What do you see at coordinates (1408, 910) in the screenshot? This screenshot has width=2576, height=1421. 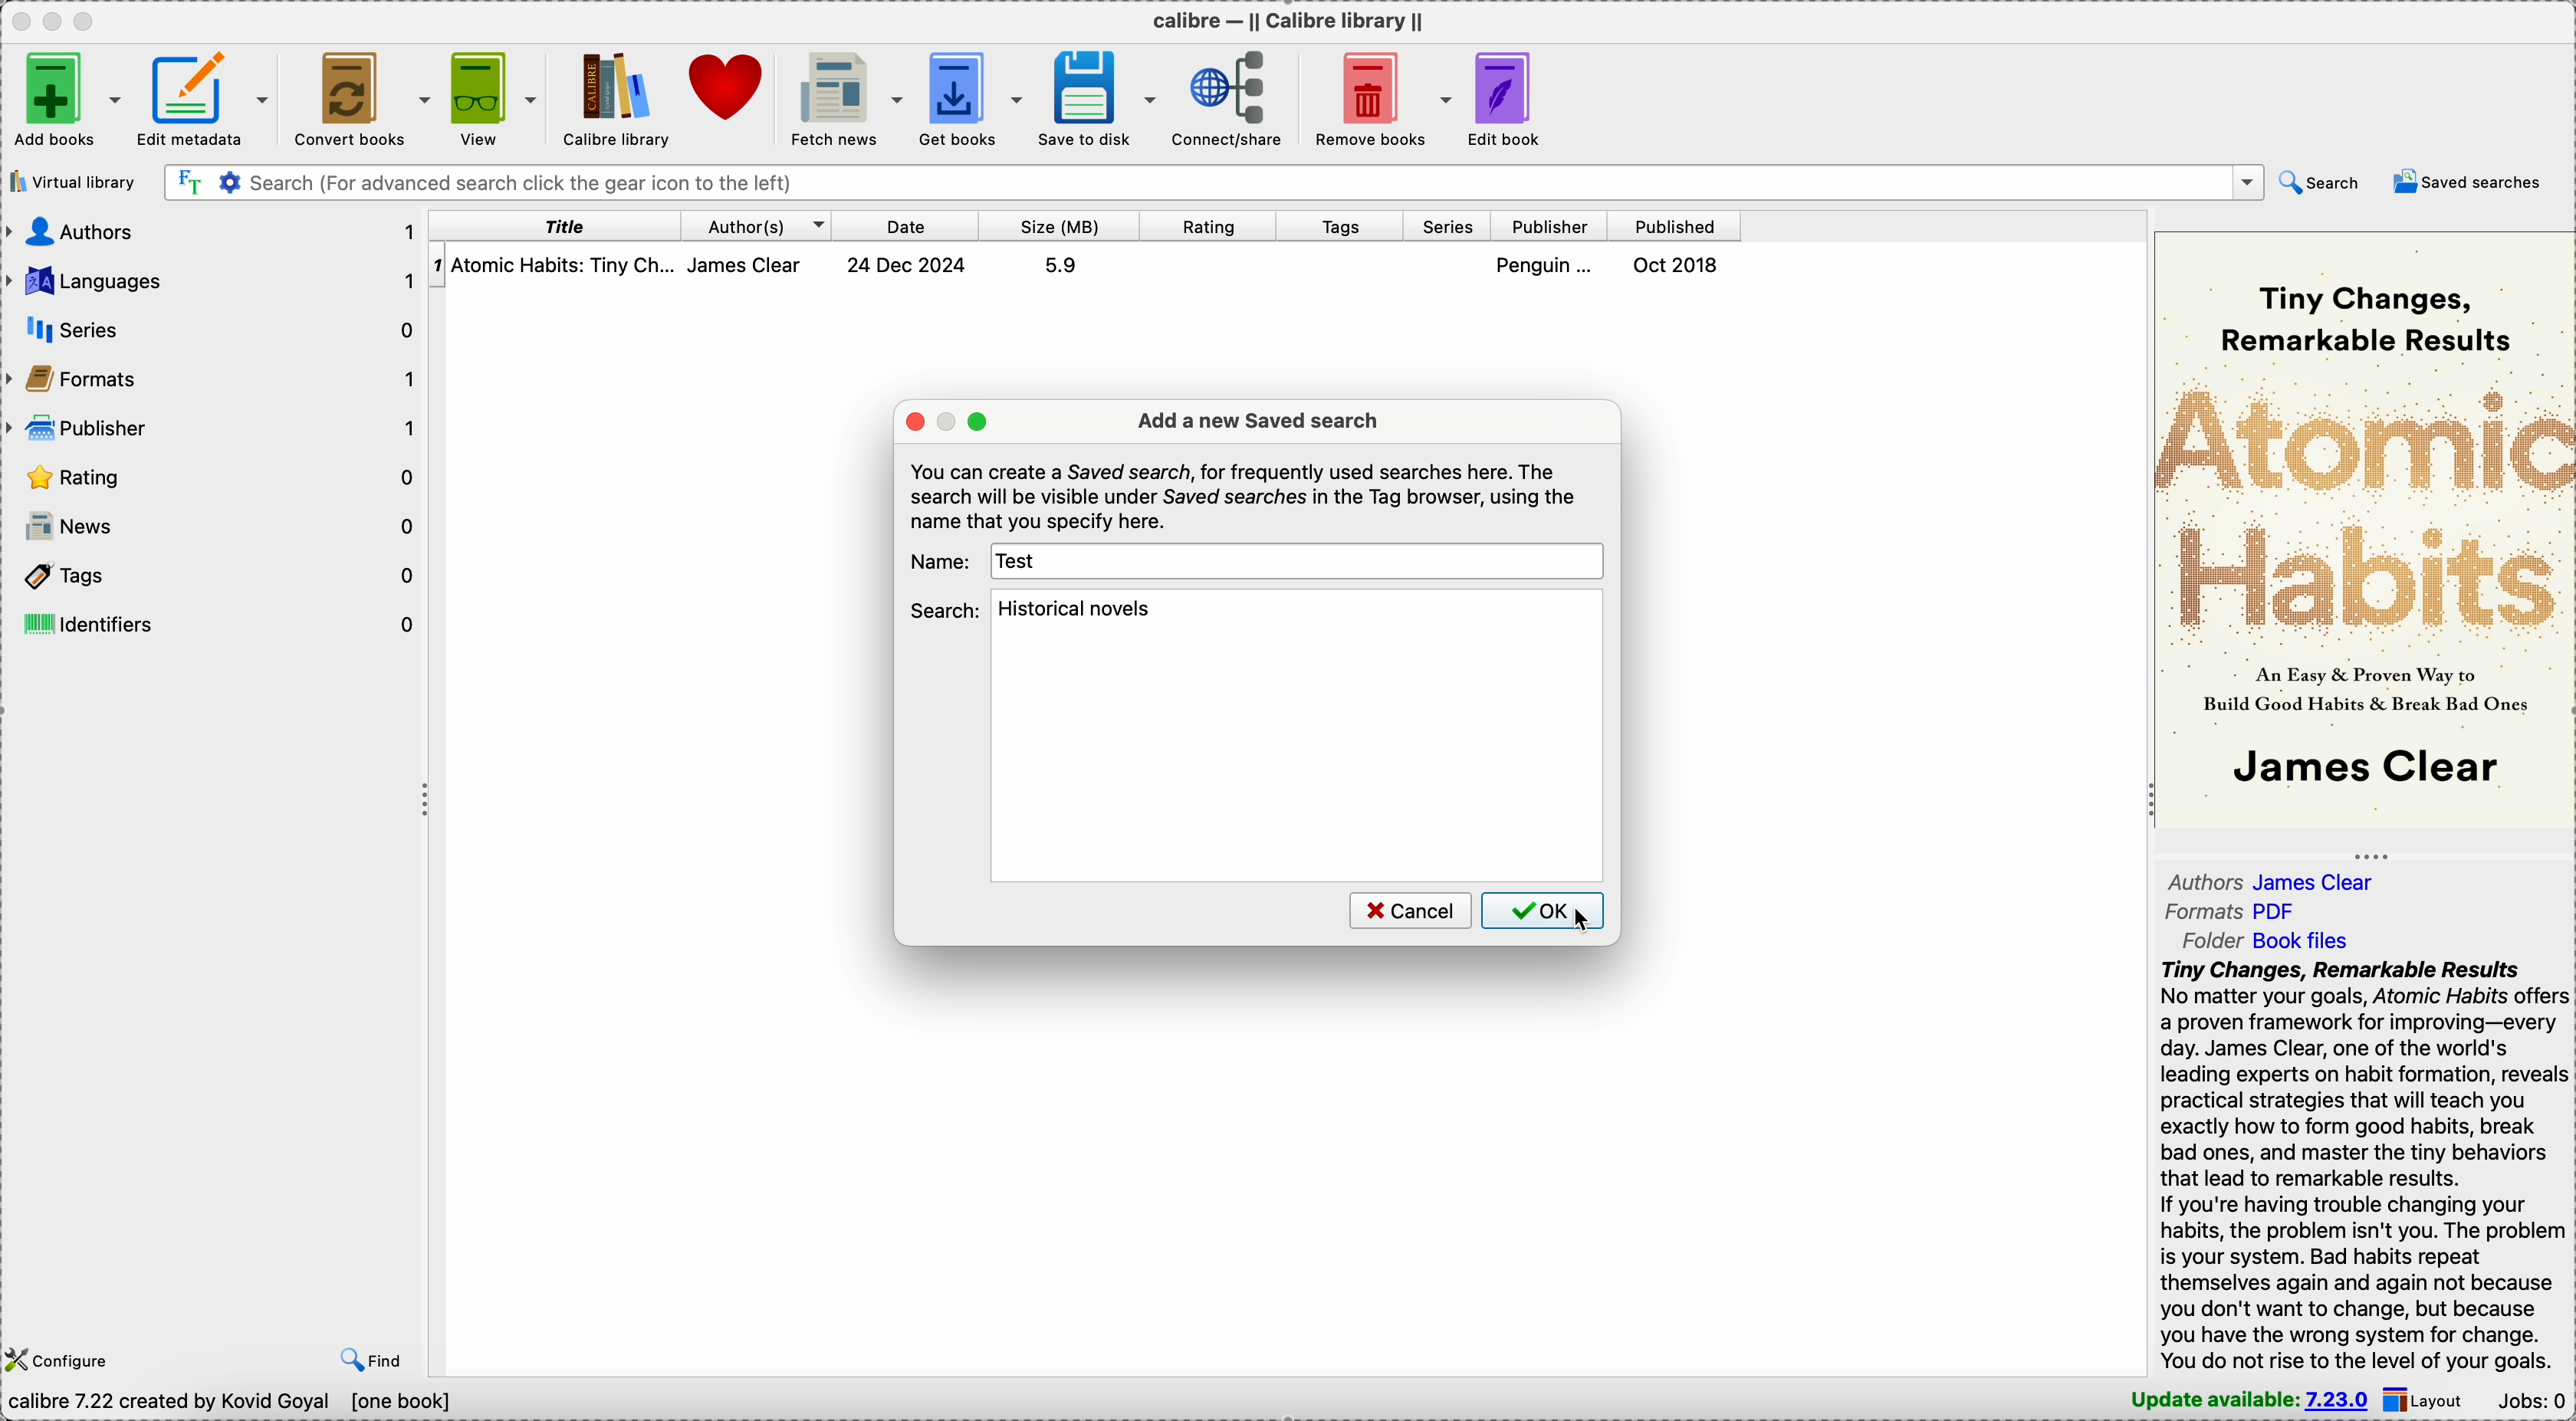 I see `cancel` at bounding box center [1408, 910].